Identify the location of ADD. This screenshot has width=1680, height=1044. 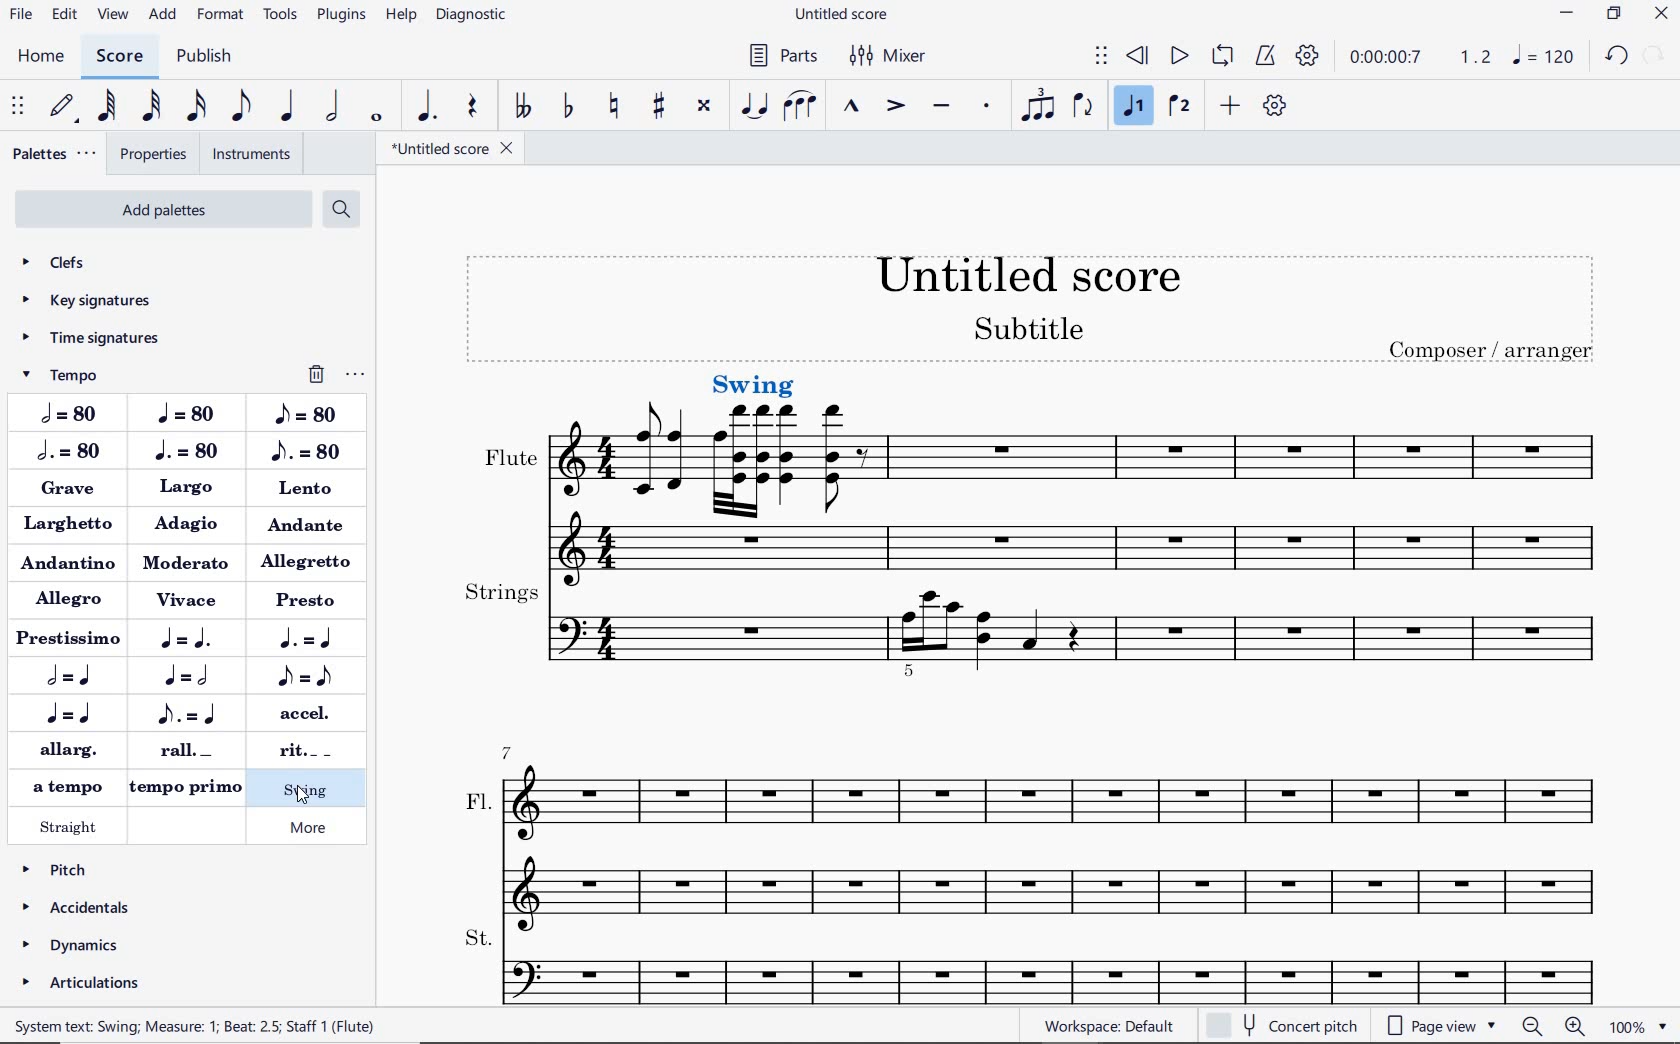
(1231, 107).